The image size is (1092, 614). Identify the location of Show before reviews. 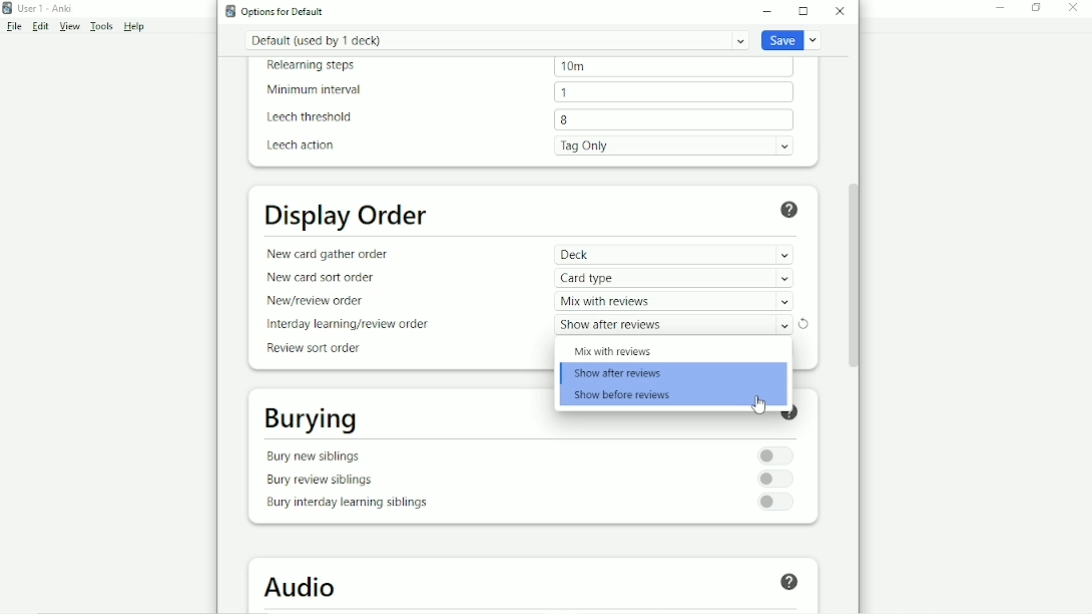
(622, 396).